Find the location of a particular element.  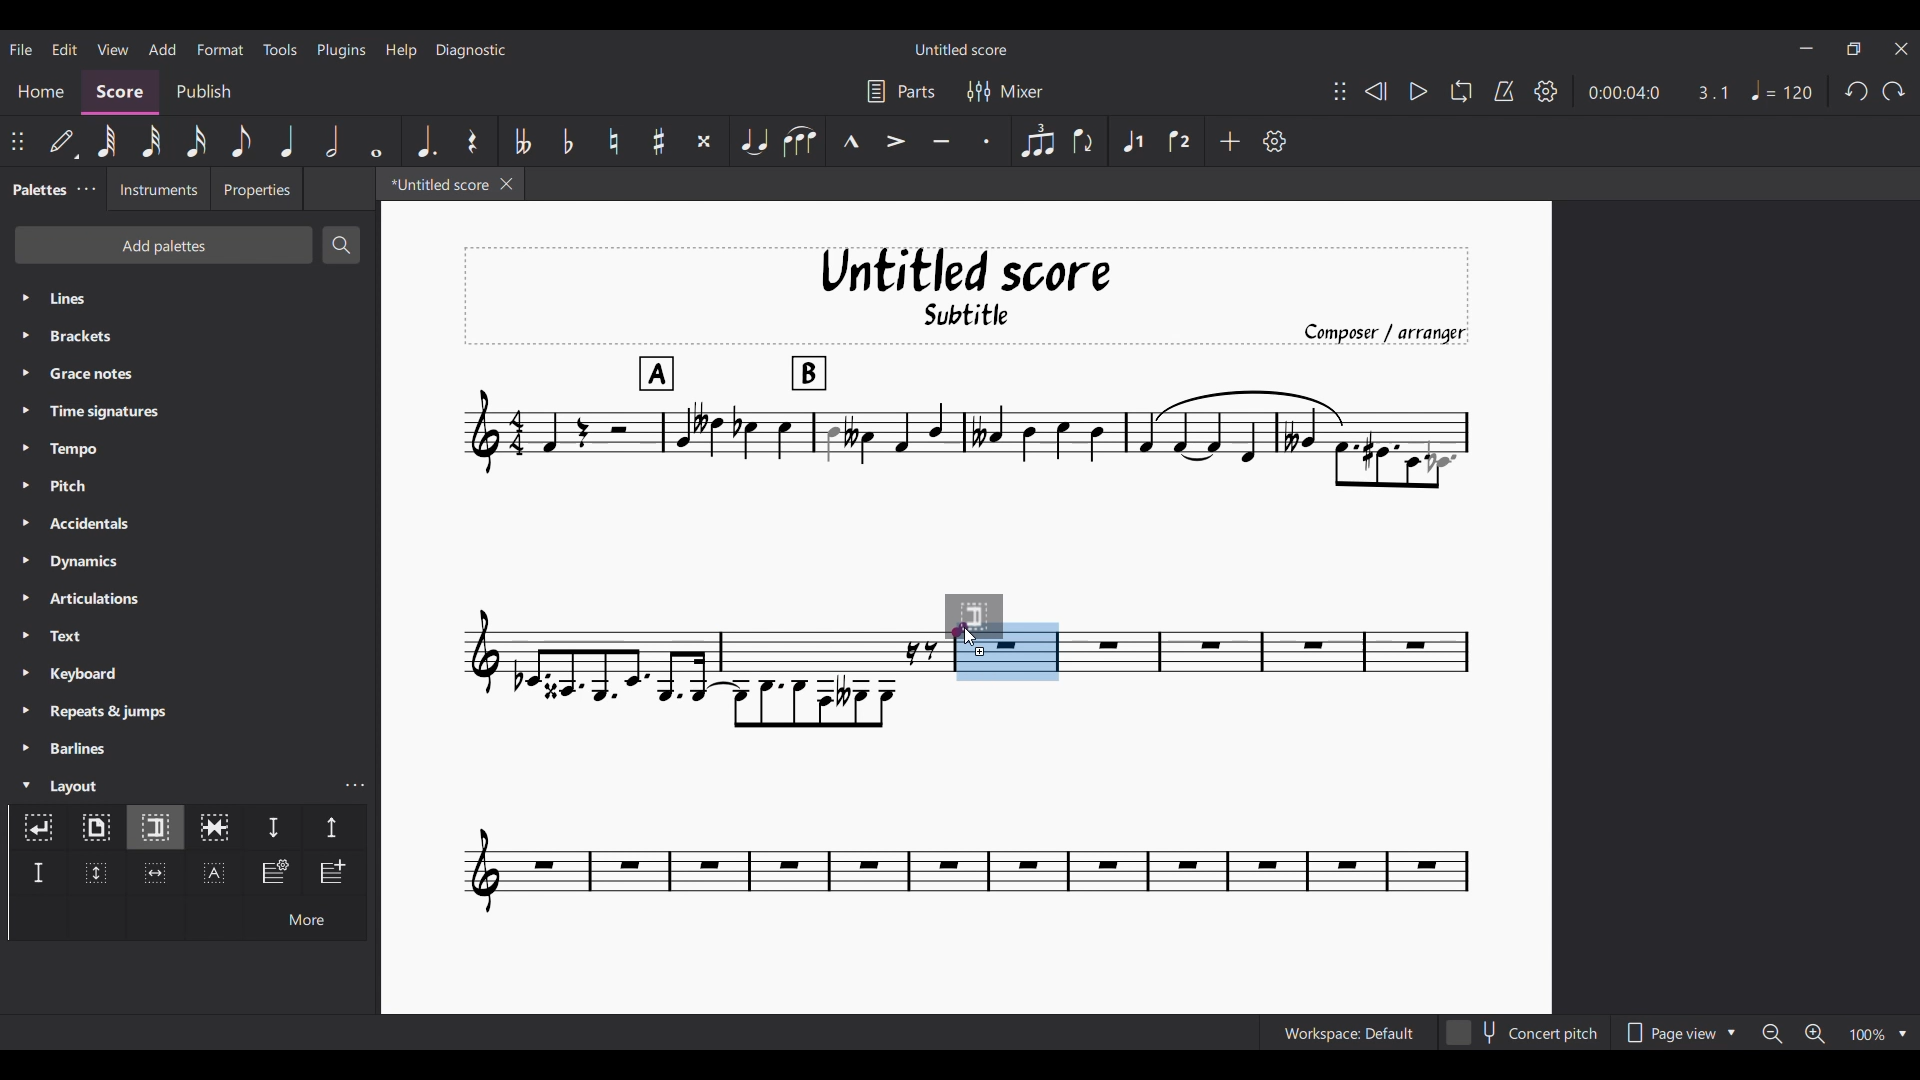

Toggle double flat is located at coordinates (520, 141).